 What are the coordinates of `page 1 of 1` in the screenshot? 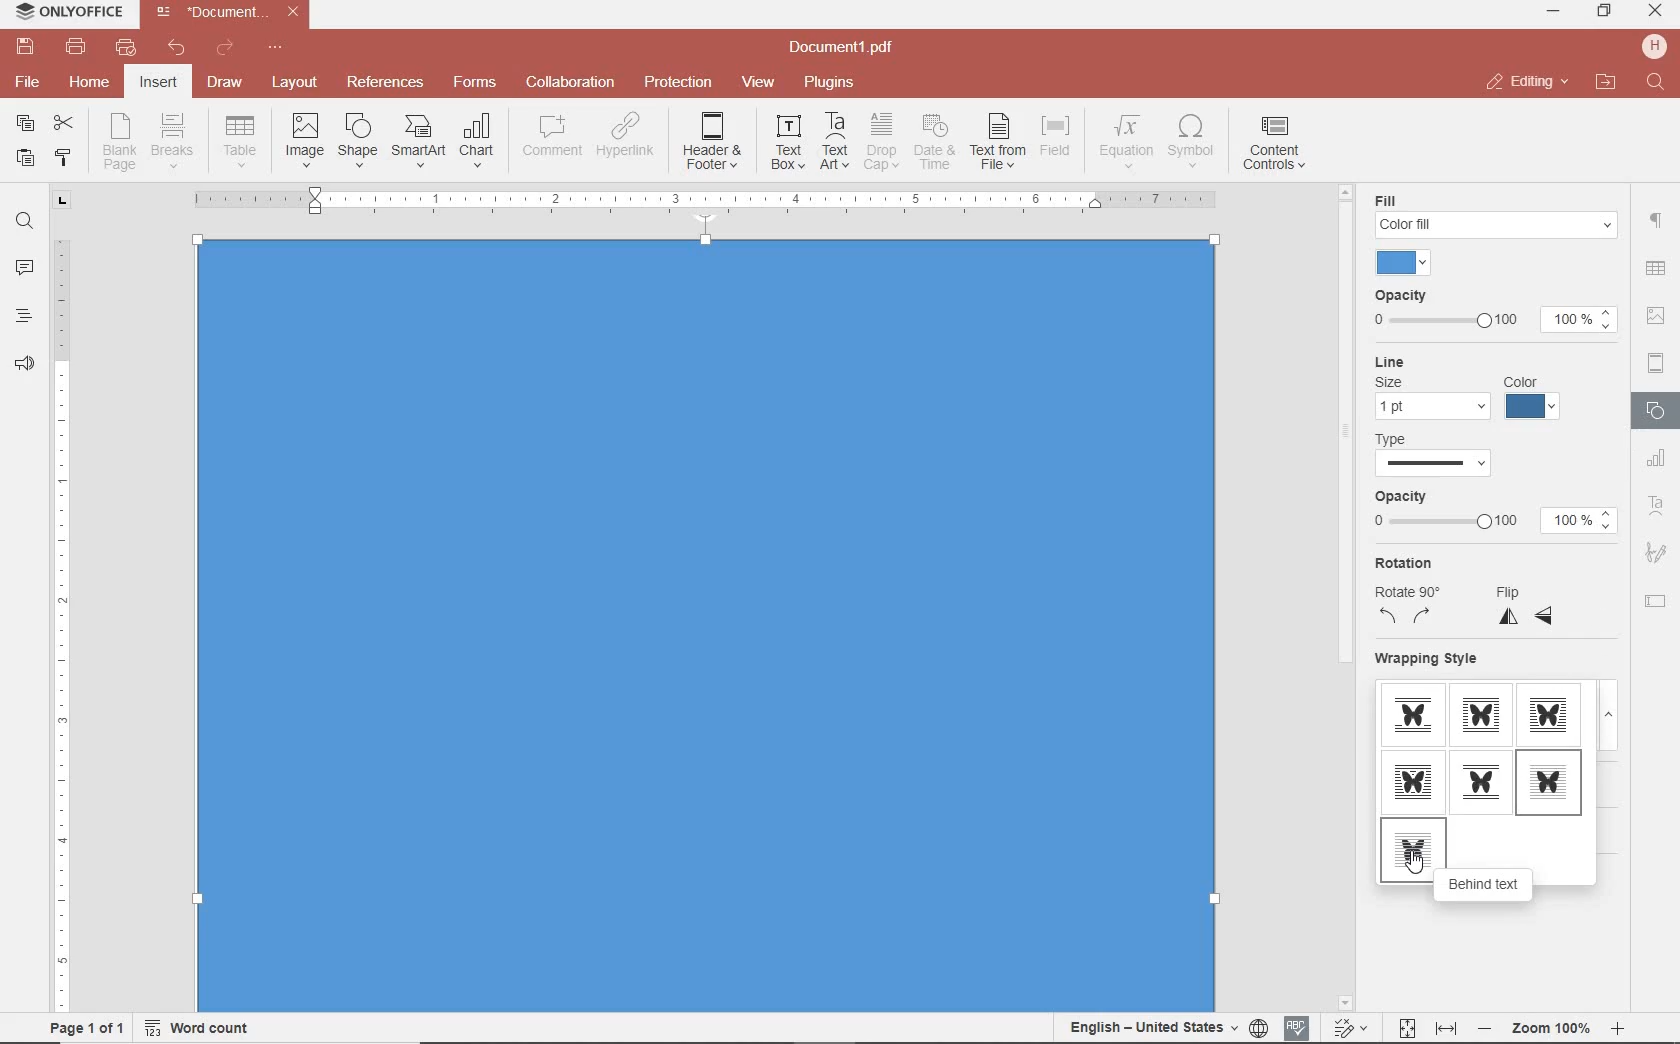 It's located at (83, 1026).